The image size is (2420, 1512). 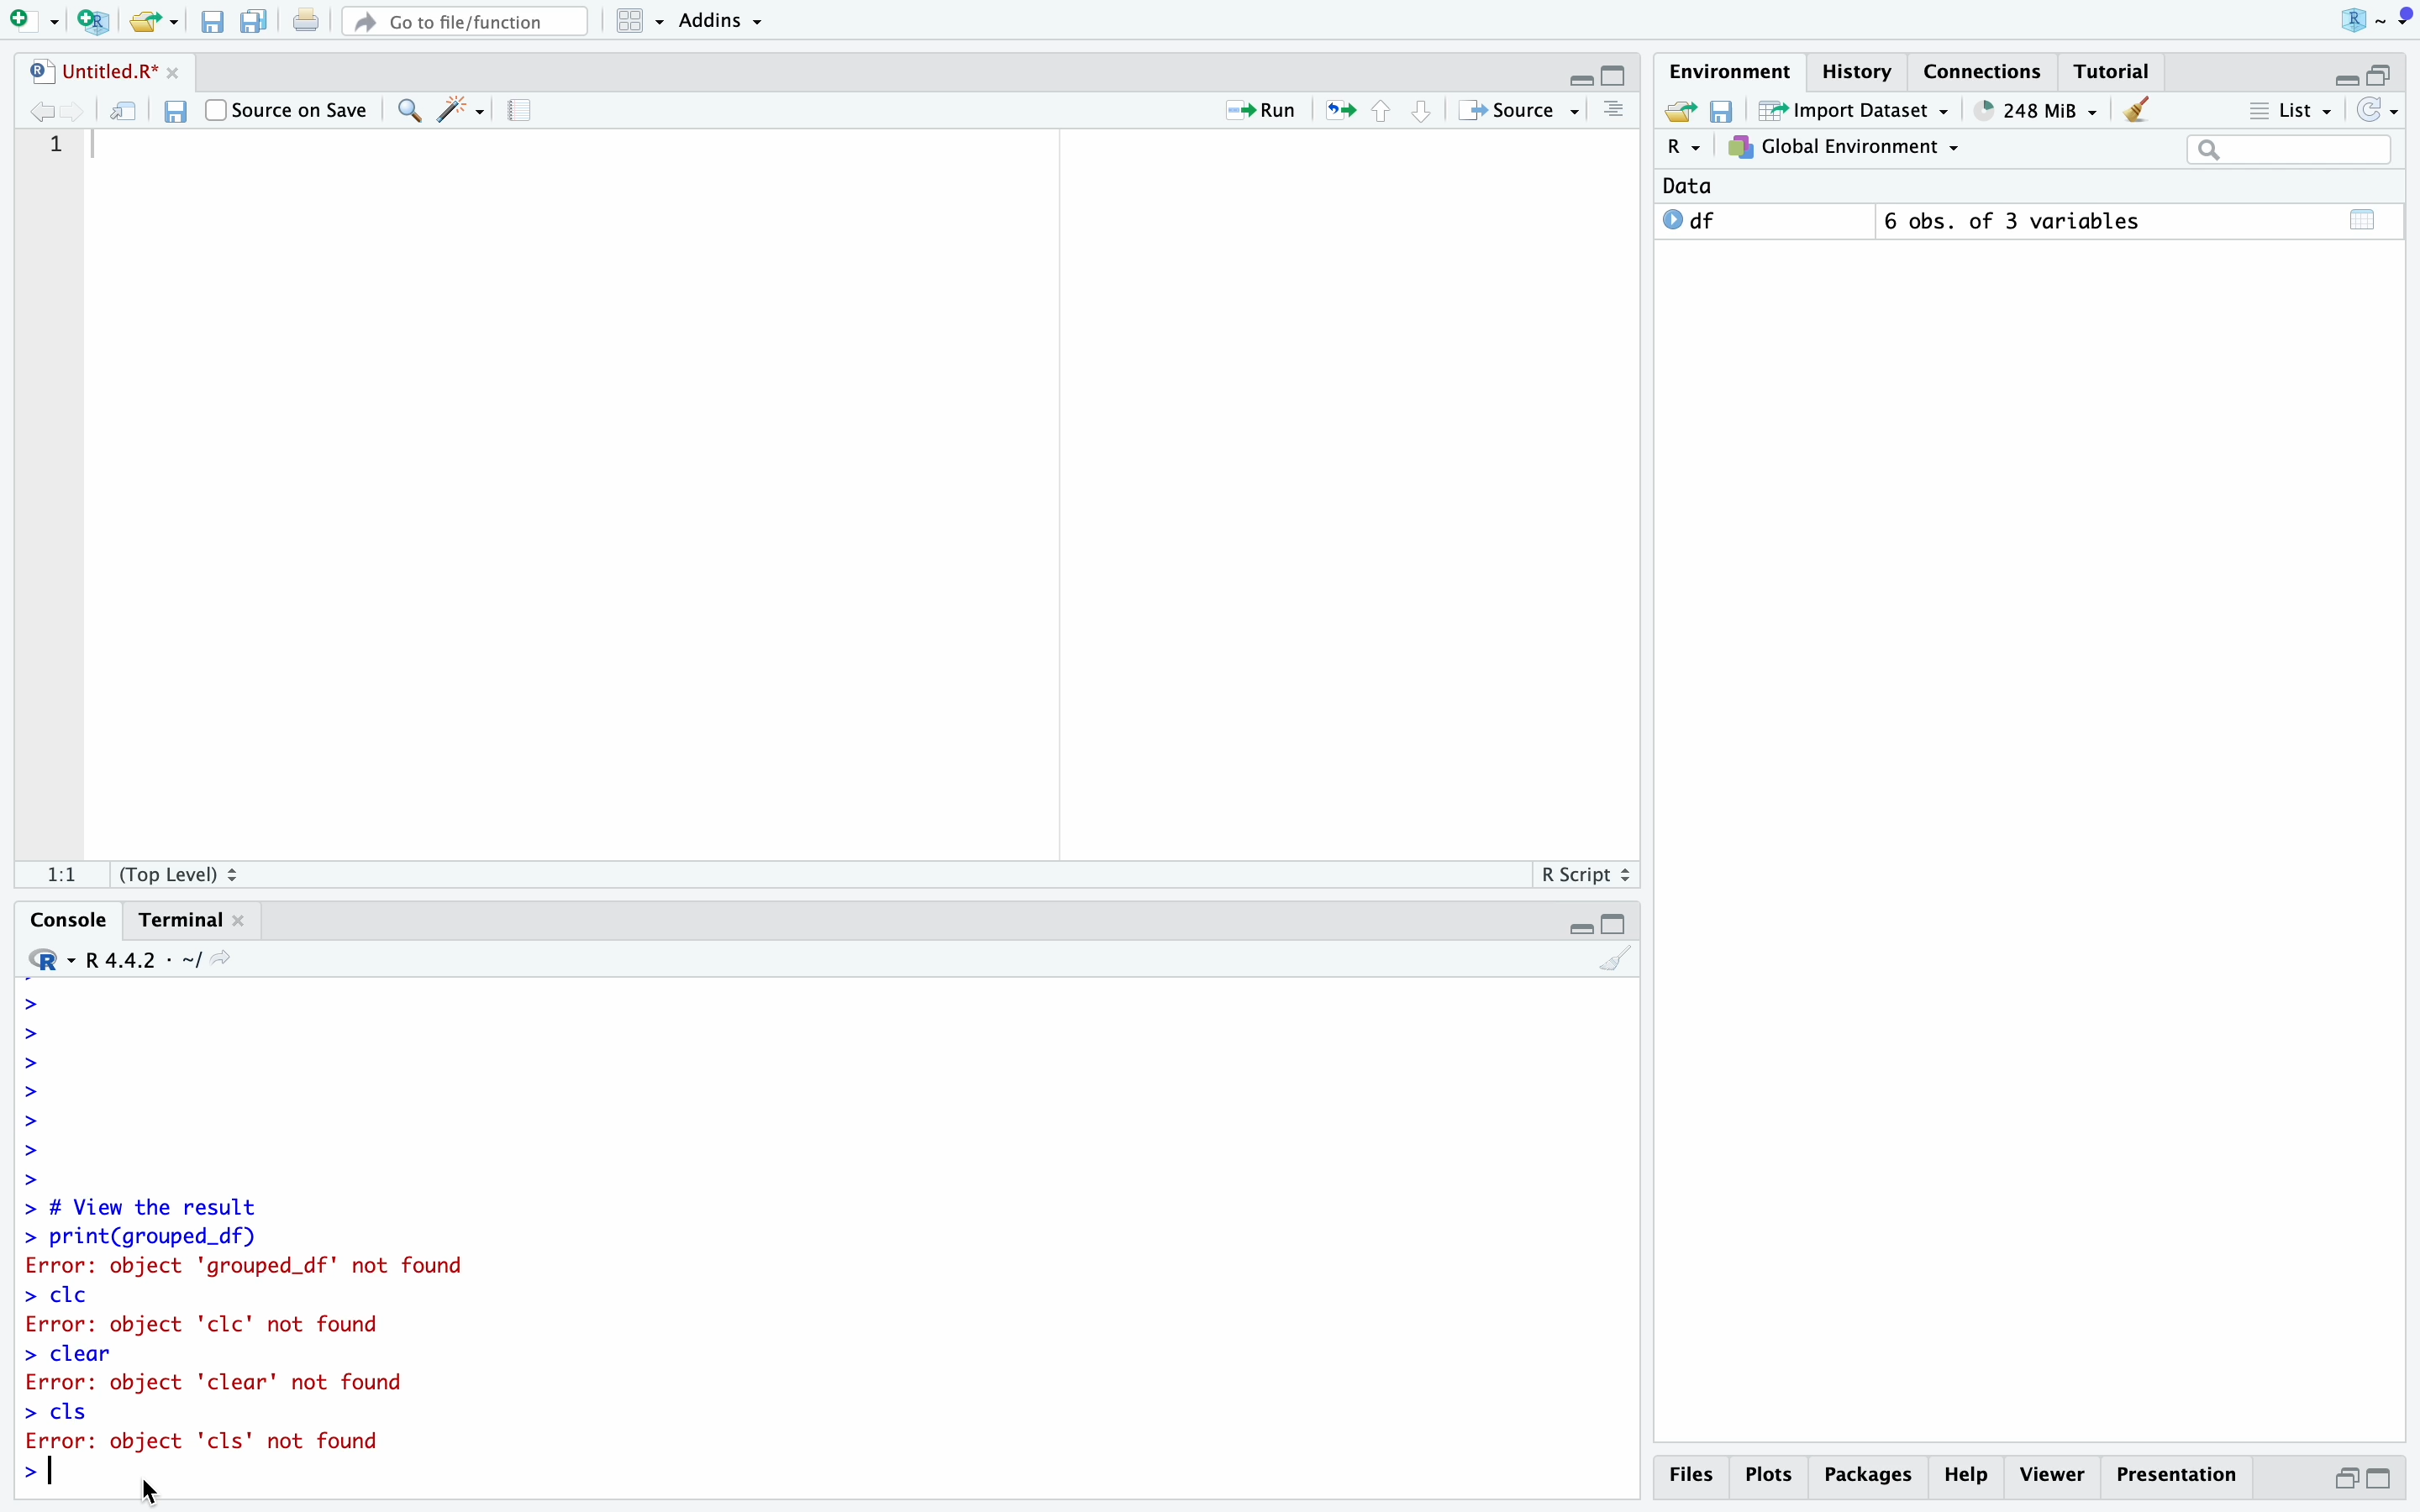 I want to click on Global Environment, so click(x=1843, y=149).